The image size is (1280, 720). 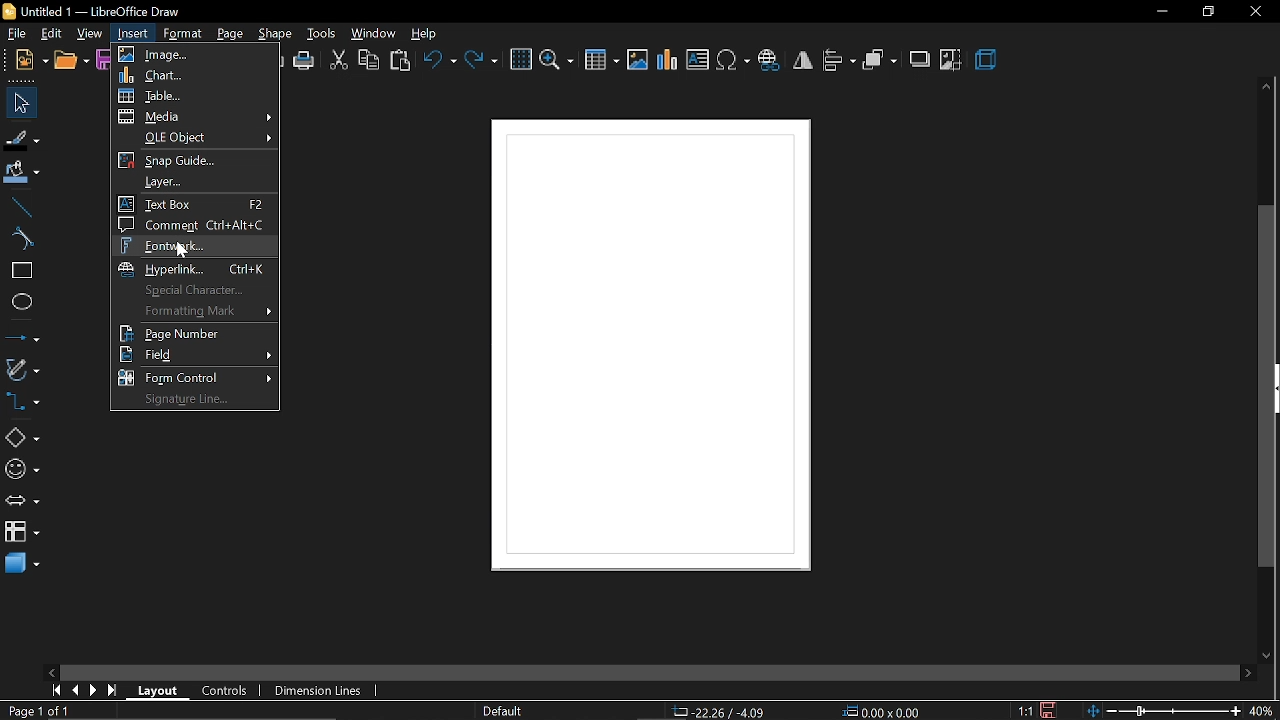 What do you see at coordinates (838, 62) in the screenshot?
I see `align` at bounding box center [838, 62].